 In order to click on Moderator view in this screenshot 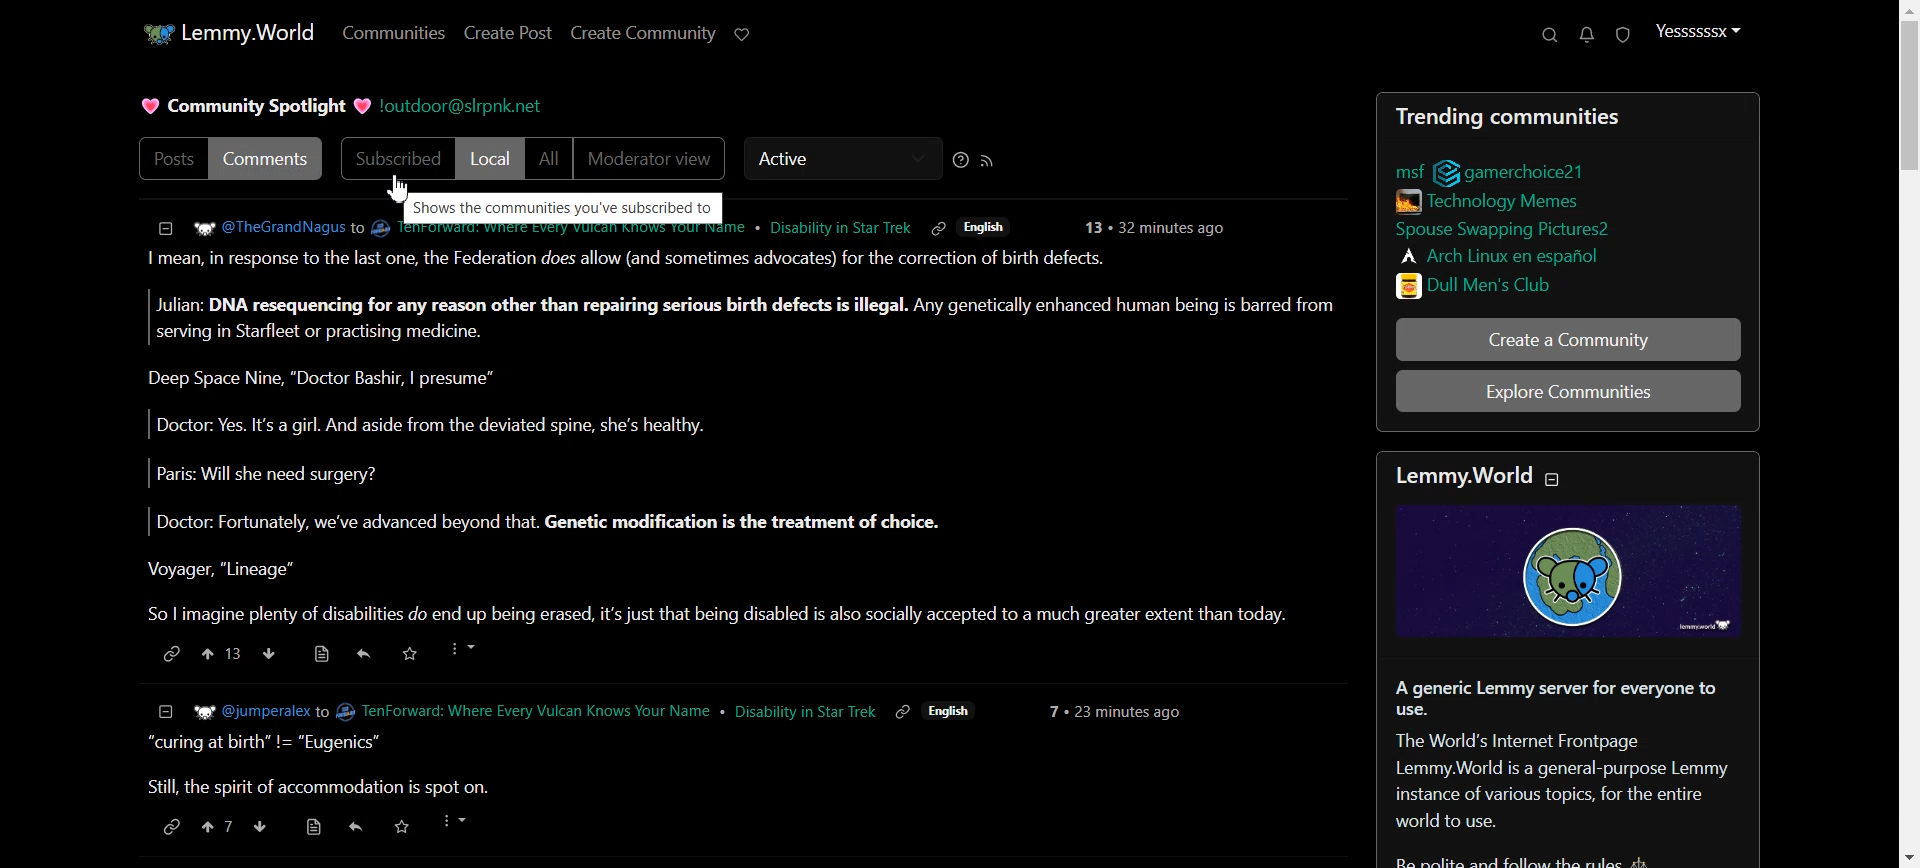, I will do `click(651, 160)`.